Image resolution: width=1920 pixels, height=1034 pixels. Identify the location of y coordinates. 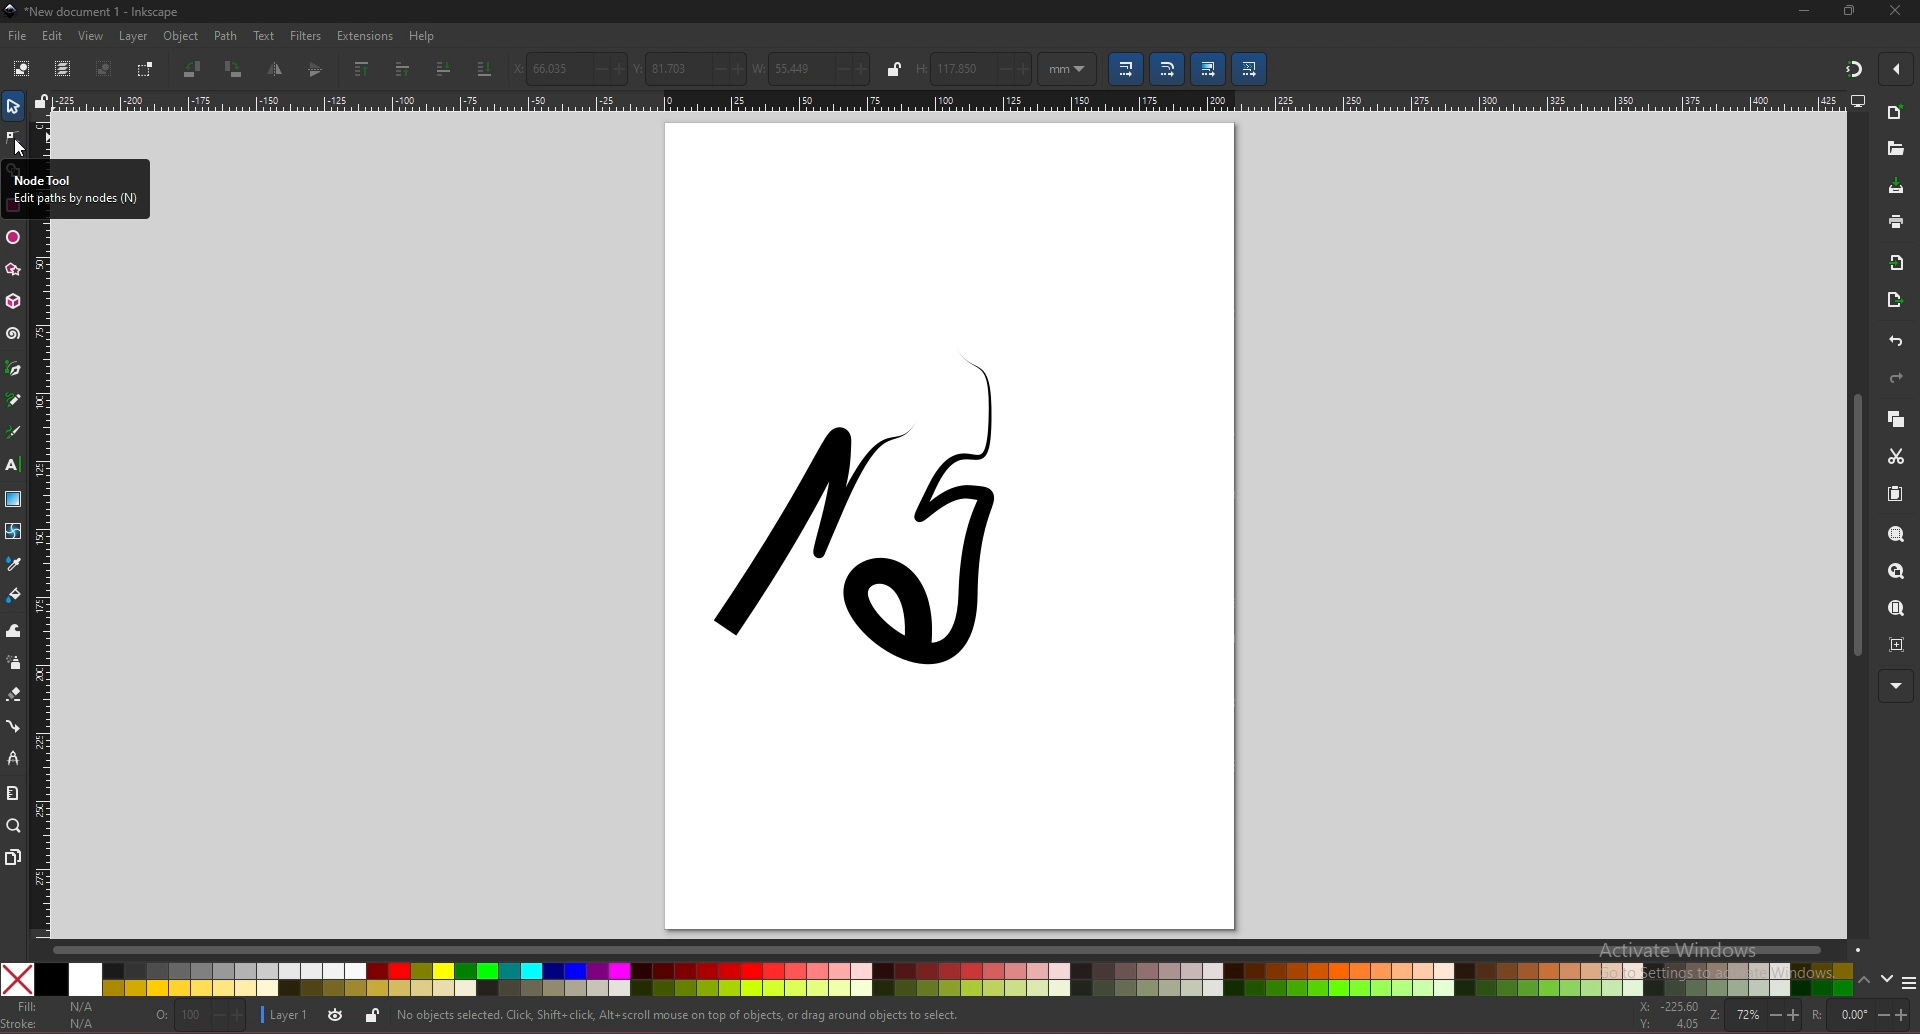
(688, 68).